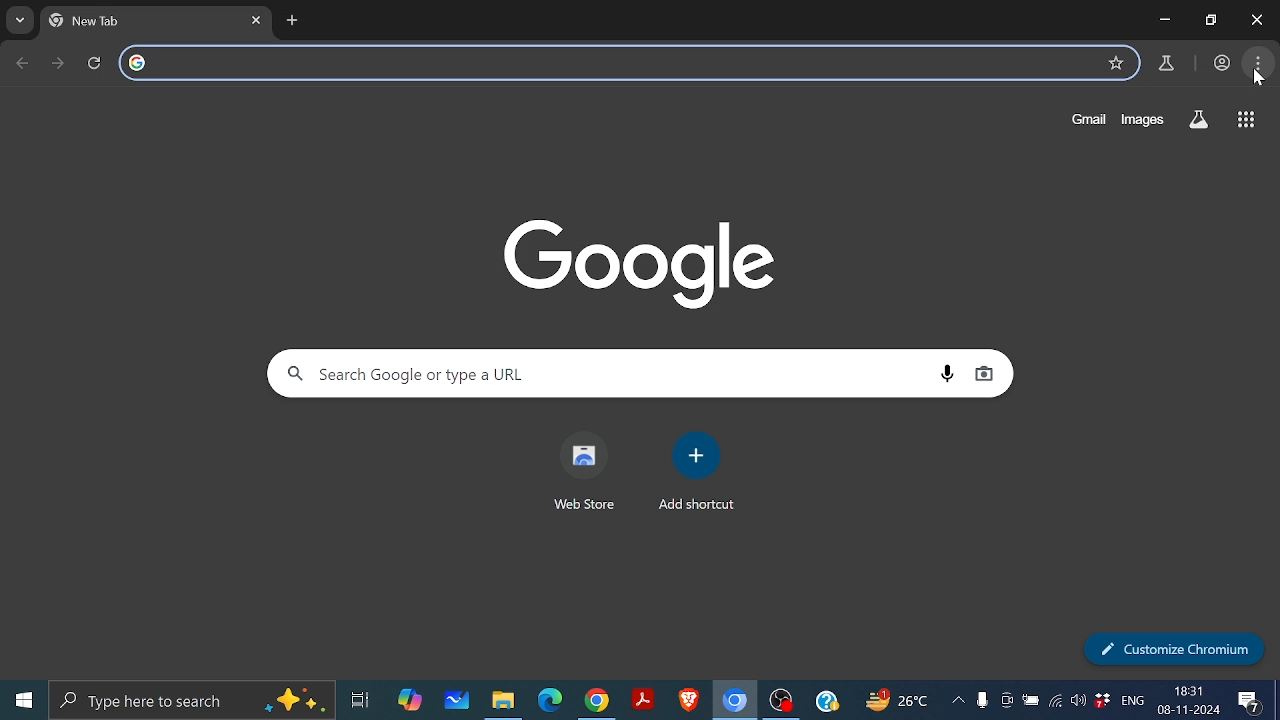 This screenshot has height=720, width=1280. I want to click on Images, so click(1143, 119).